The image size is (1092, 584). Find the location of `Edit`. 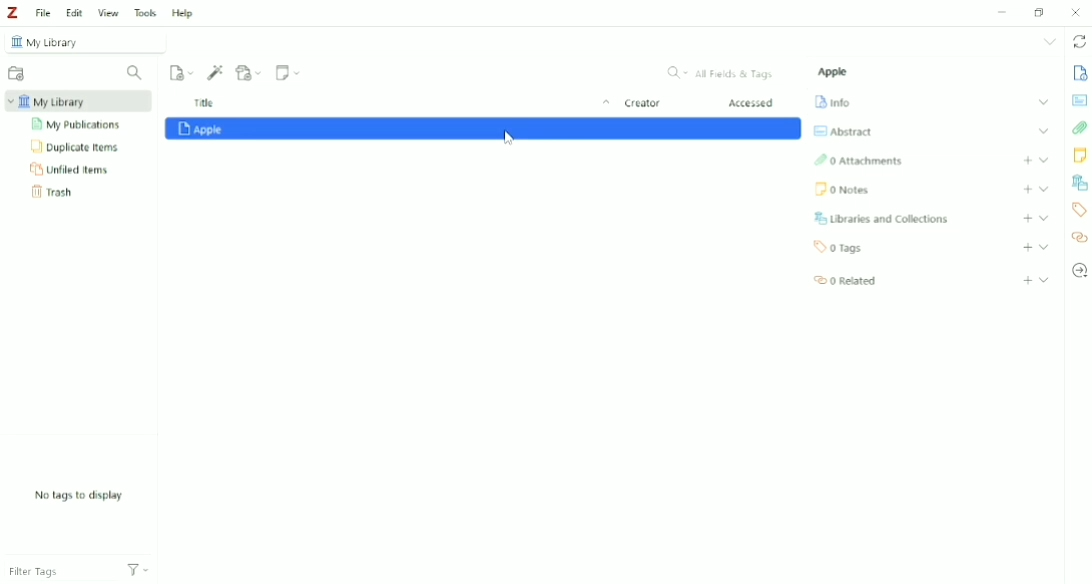

Edit is located at coordinates (74, 13).